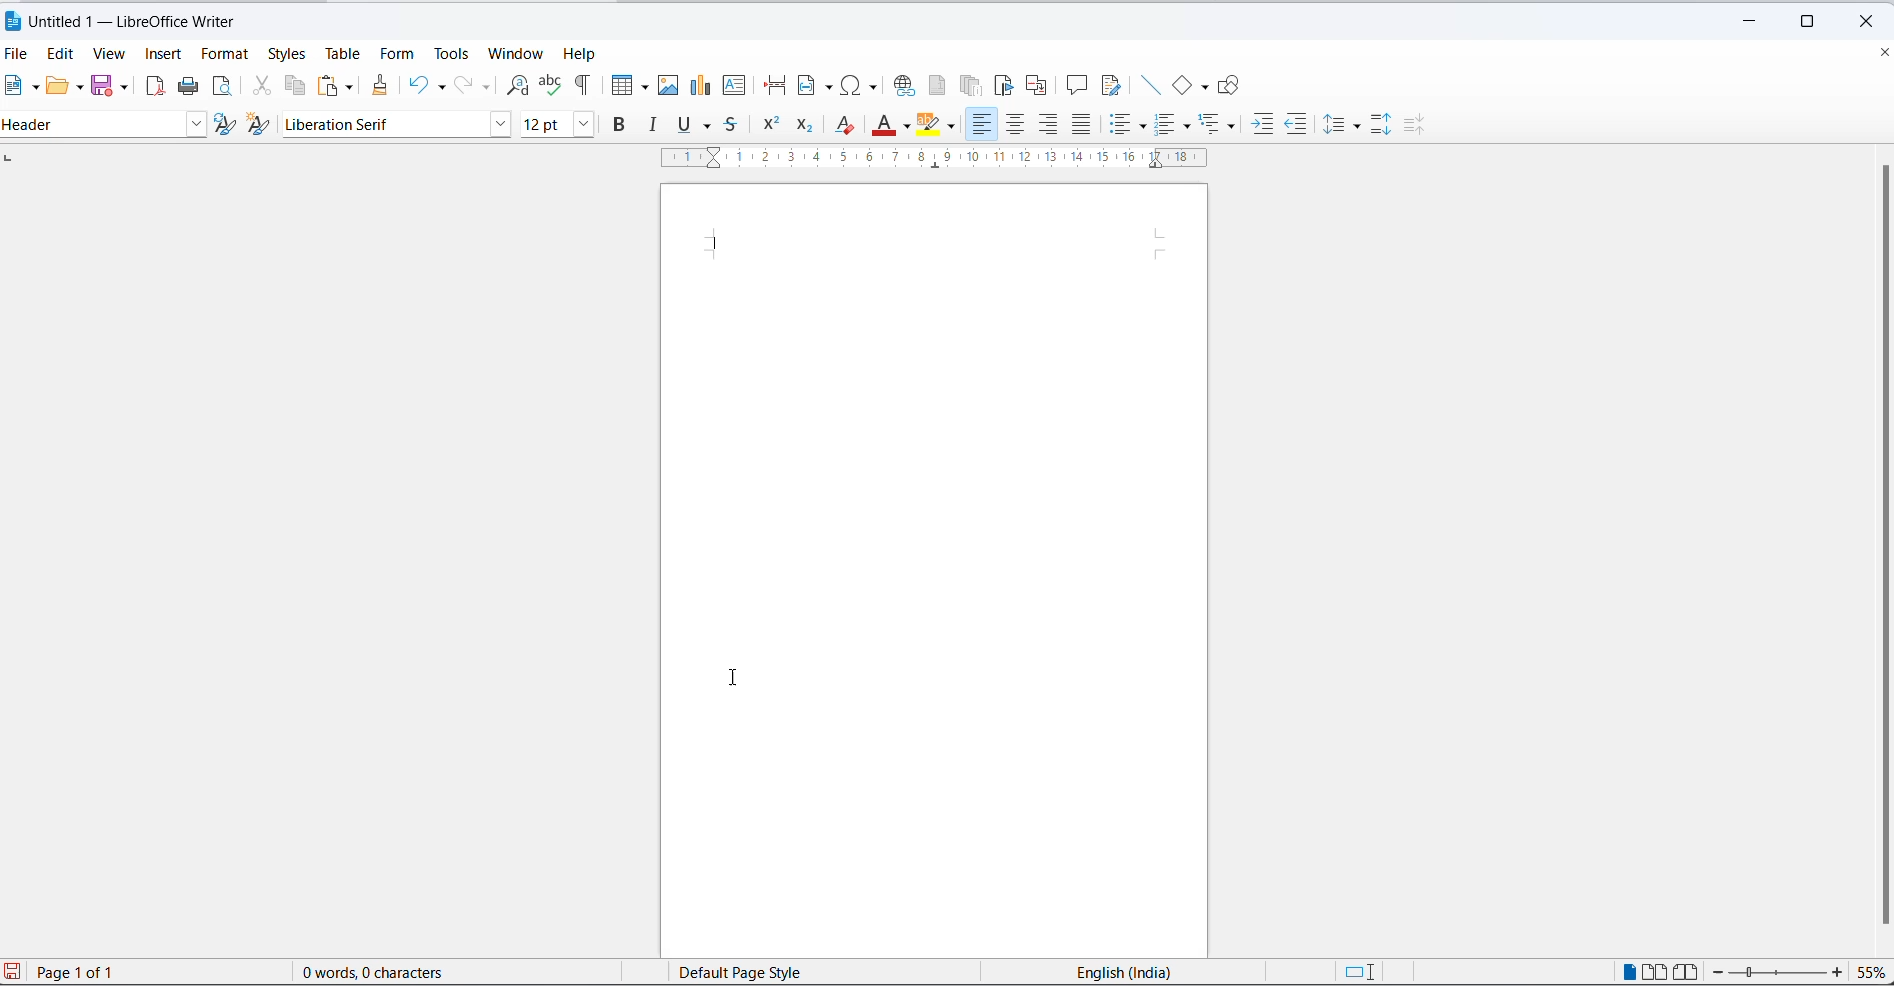 The height and width of the screenshot is (986, 1894). What do you see at coordinates (499, 125) in the screenshot?
I see `font name option` at bounding box center [499, 125].